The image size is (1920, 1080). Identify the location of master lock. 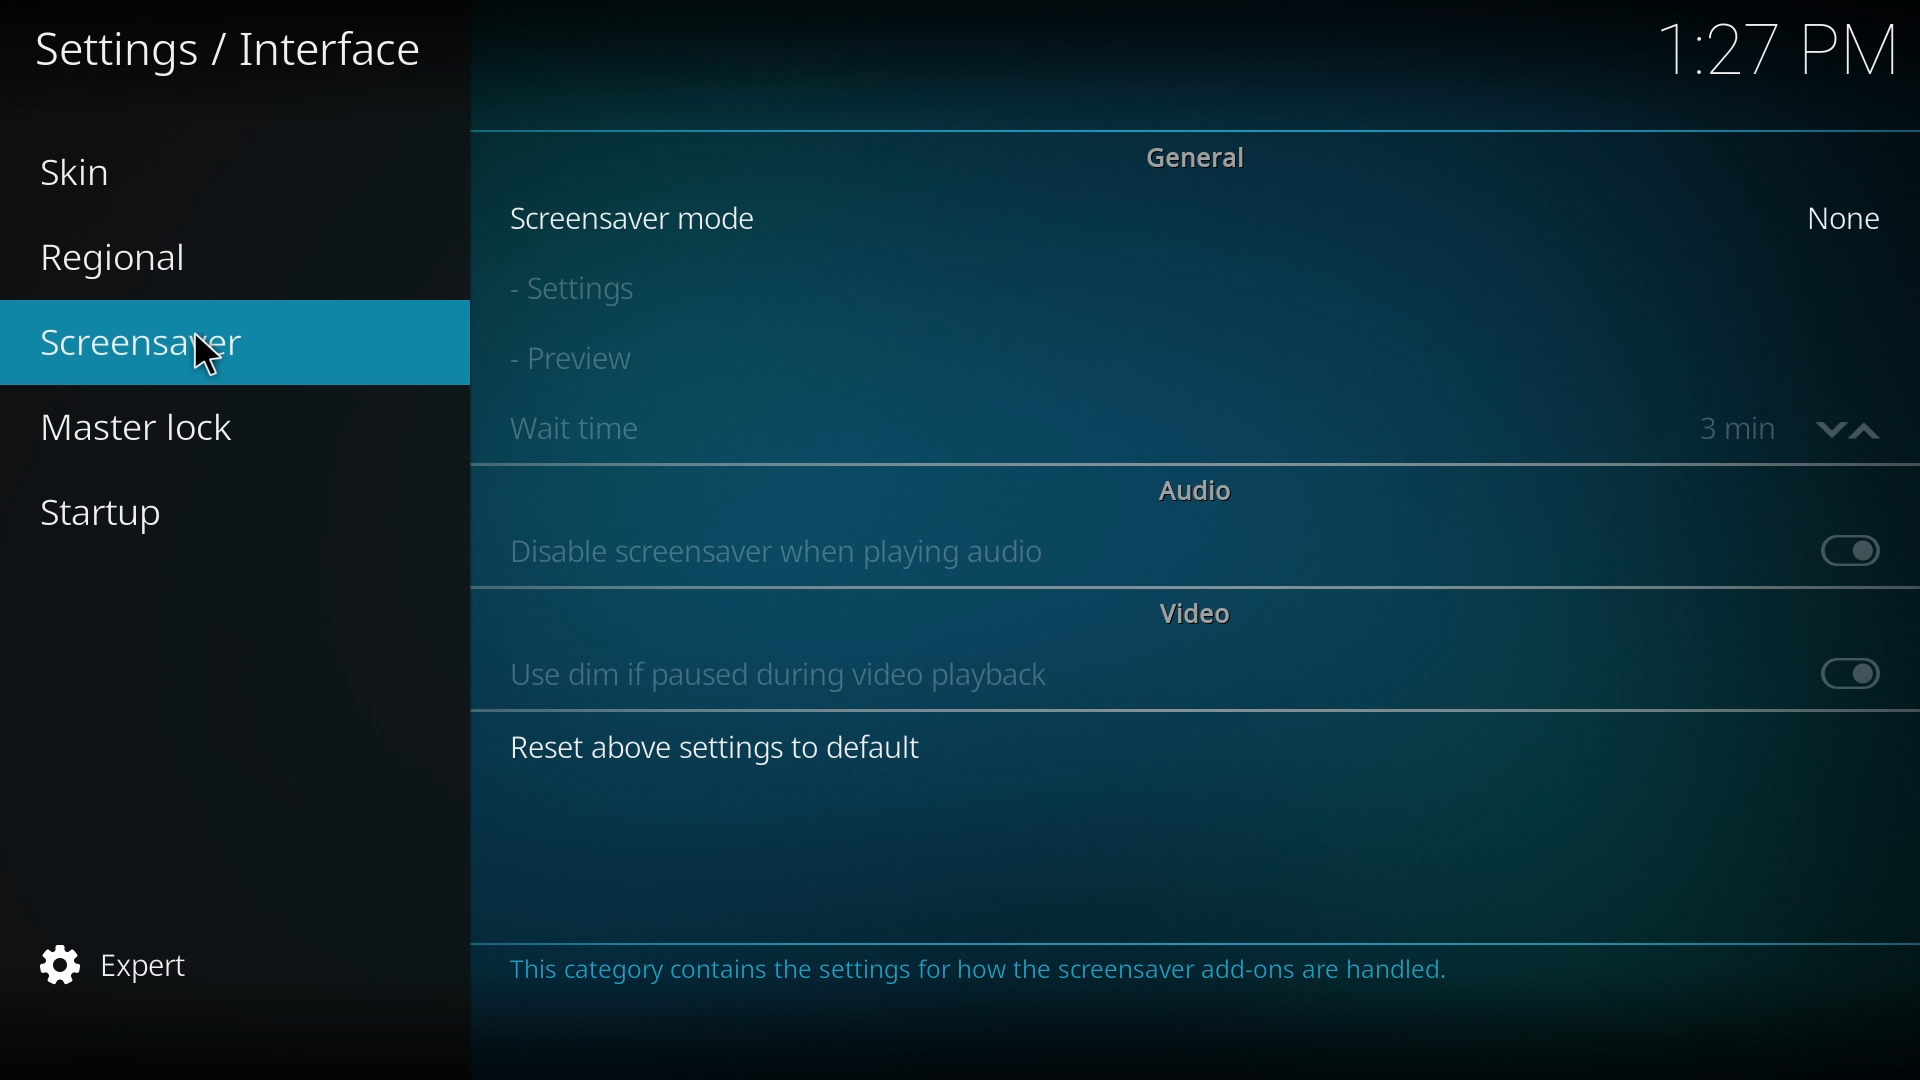
(175, 427).